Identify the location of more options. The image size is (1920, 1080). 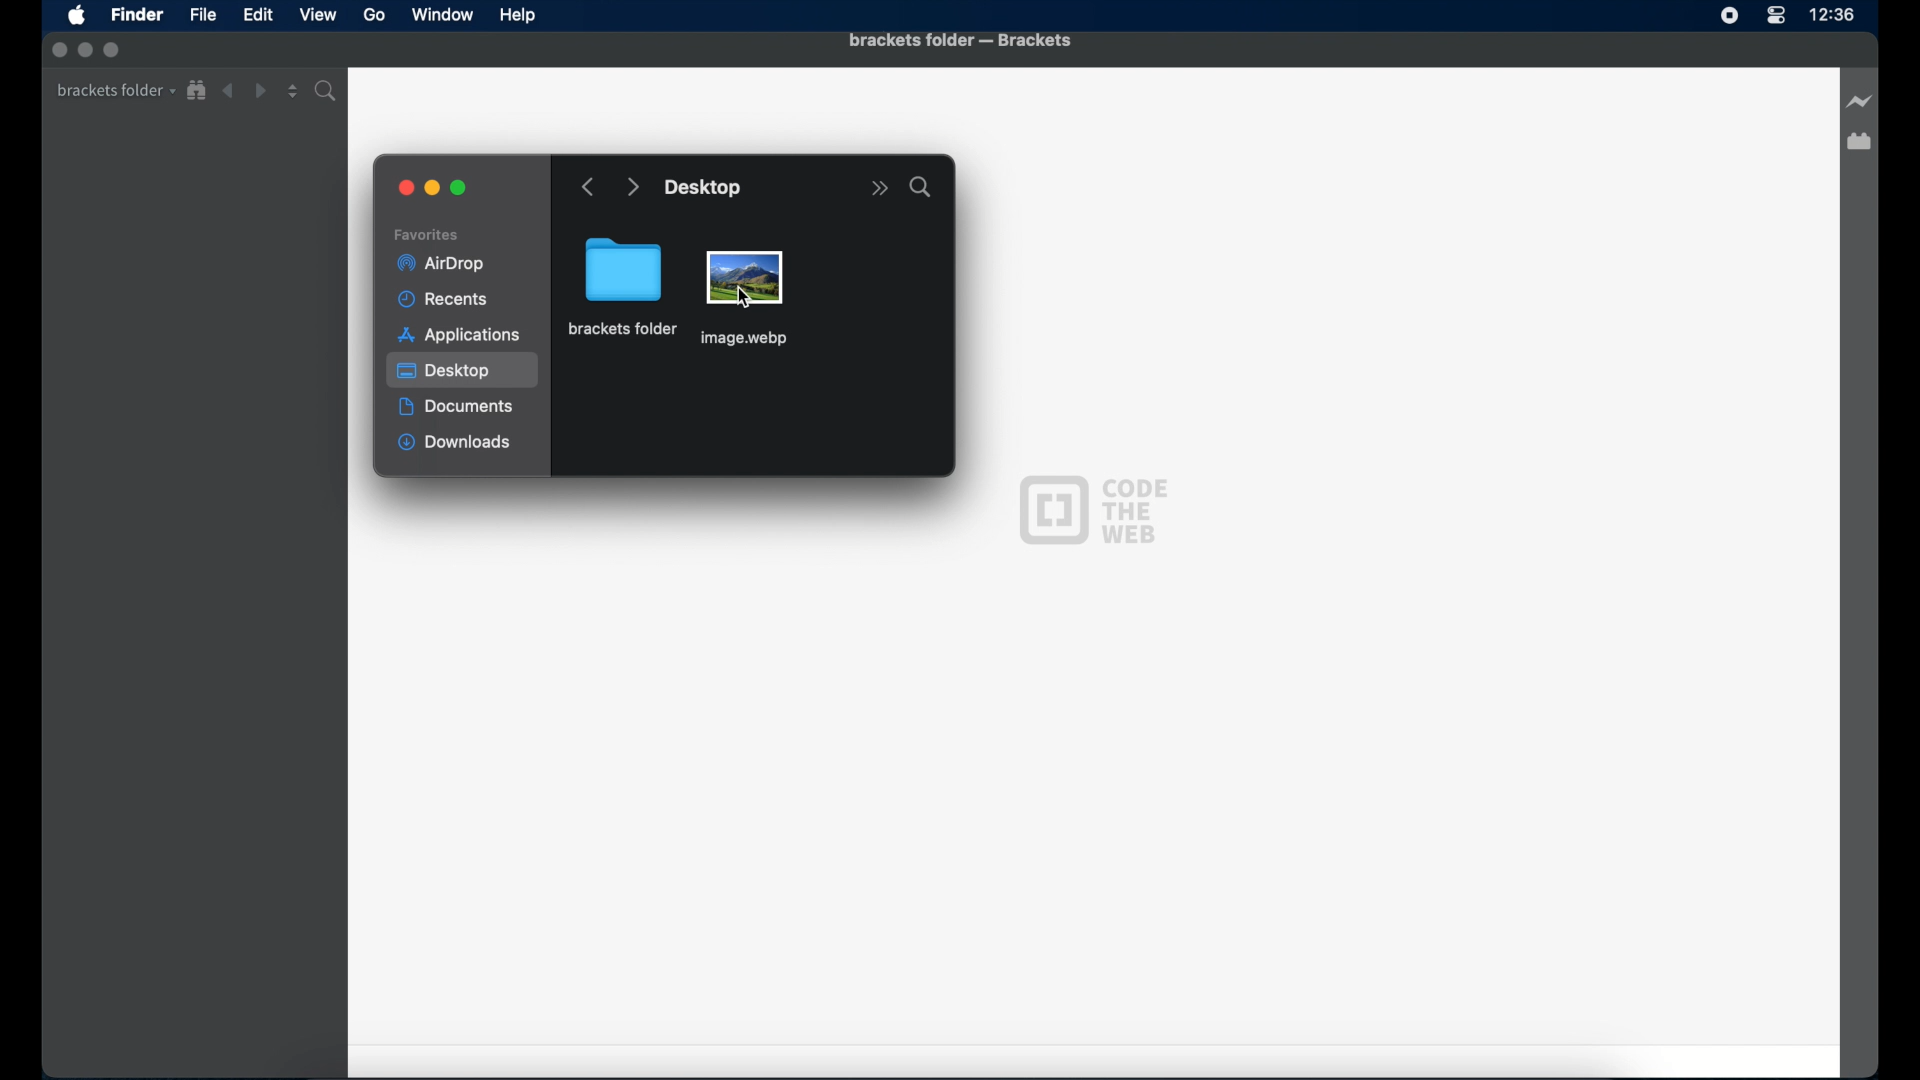
(879, 189).